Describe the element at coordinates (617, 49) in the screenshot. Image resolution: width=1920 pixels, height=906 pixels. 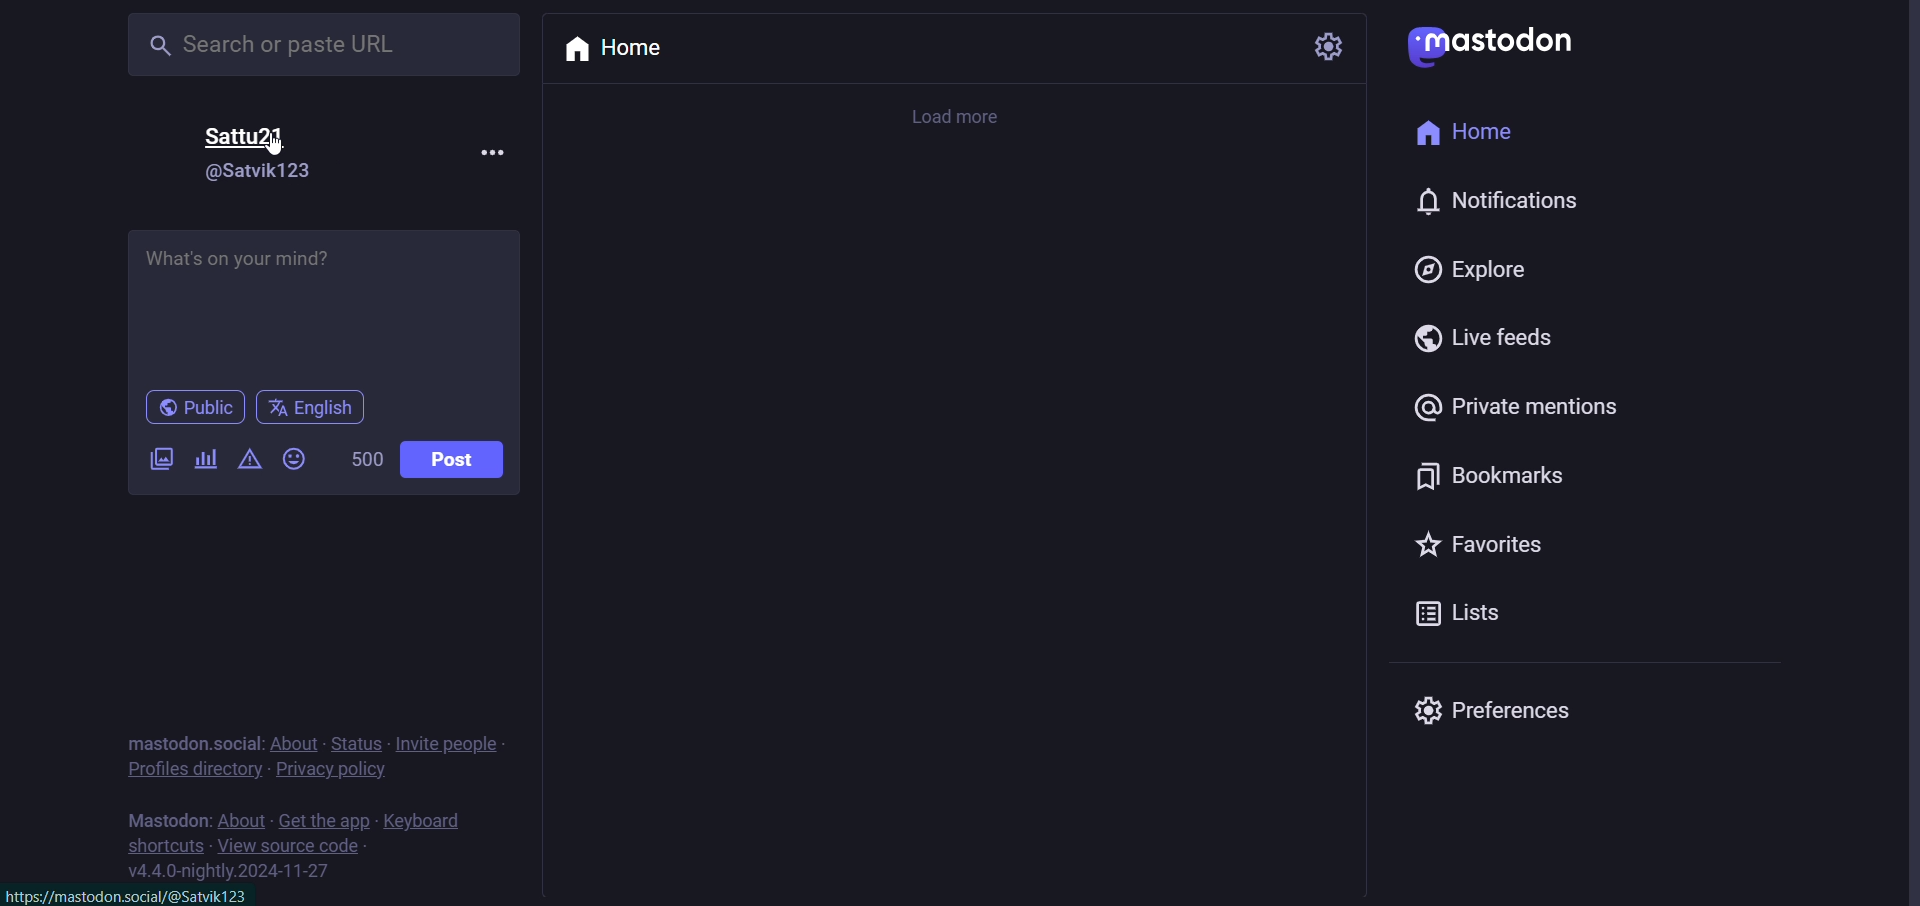
I see `home` at that location.